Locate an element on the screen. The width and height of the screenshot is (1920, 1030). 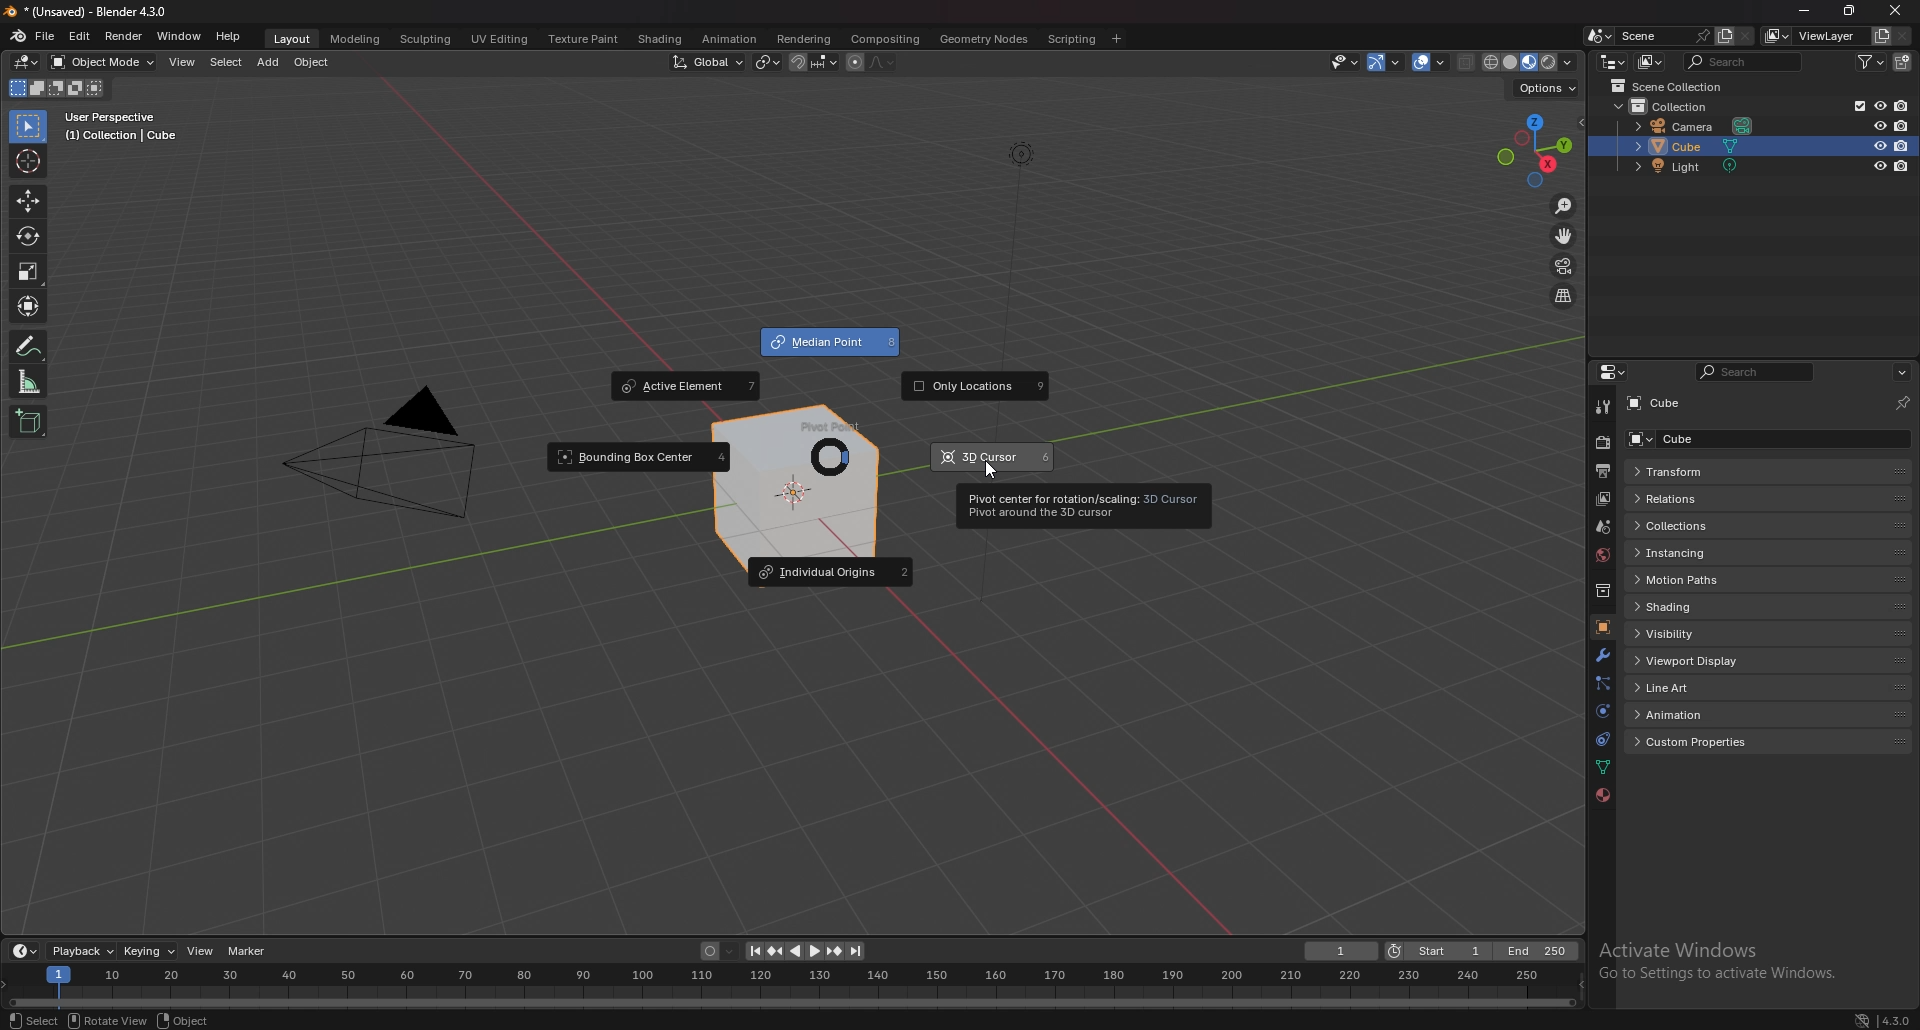
minimize is located at coordinates (1809, 11).